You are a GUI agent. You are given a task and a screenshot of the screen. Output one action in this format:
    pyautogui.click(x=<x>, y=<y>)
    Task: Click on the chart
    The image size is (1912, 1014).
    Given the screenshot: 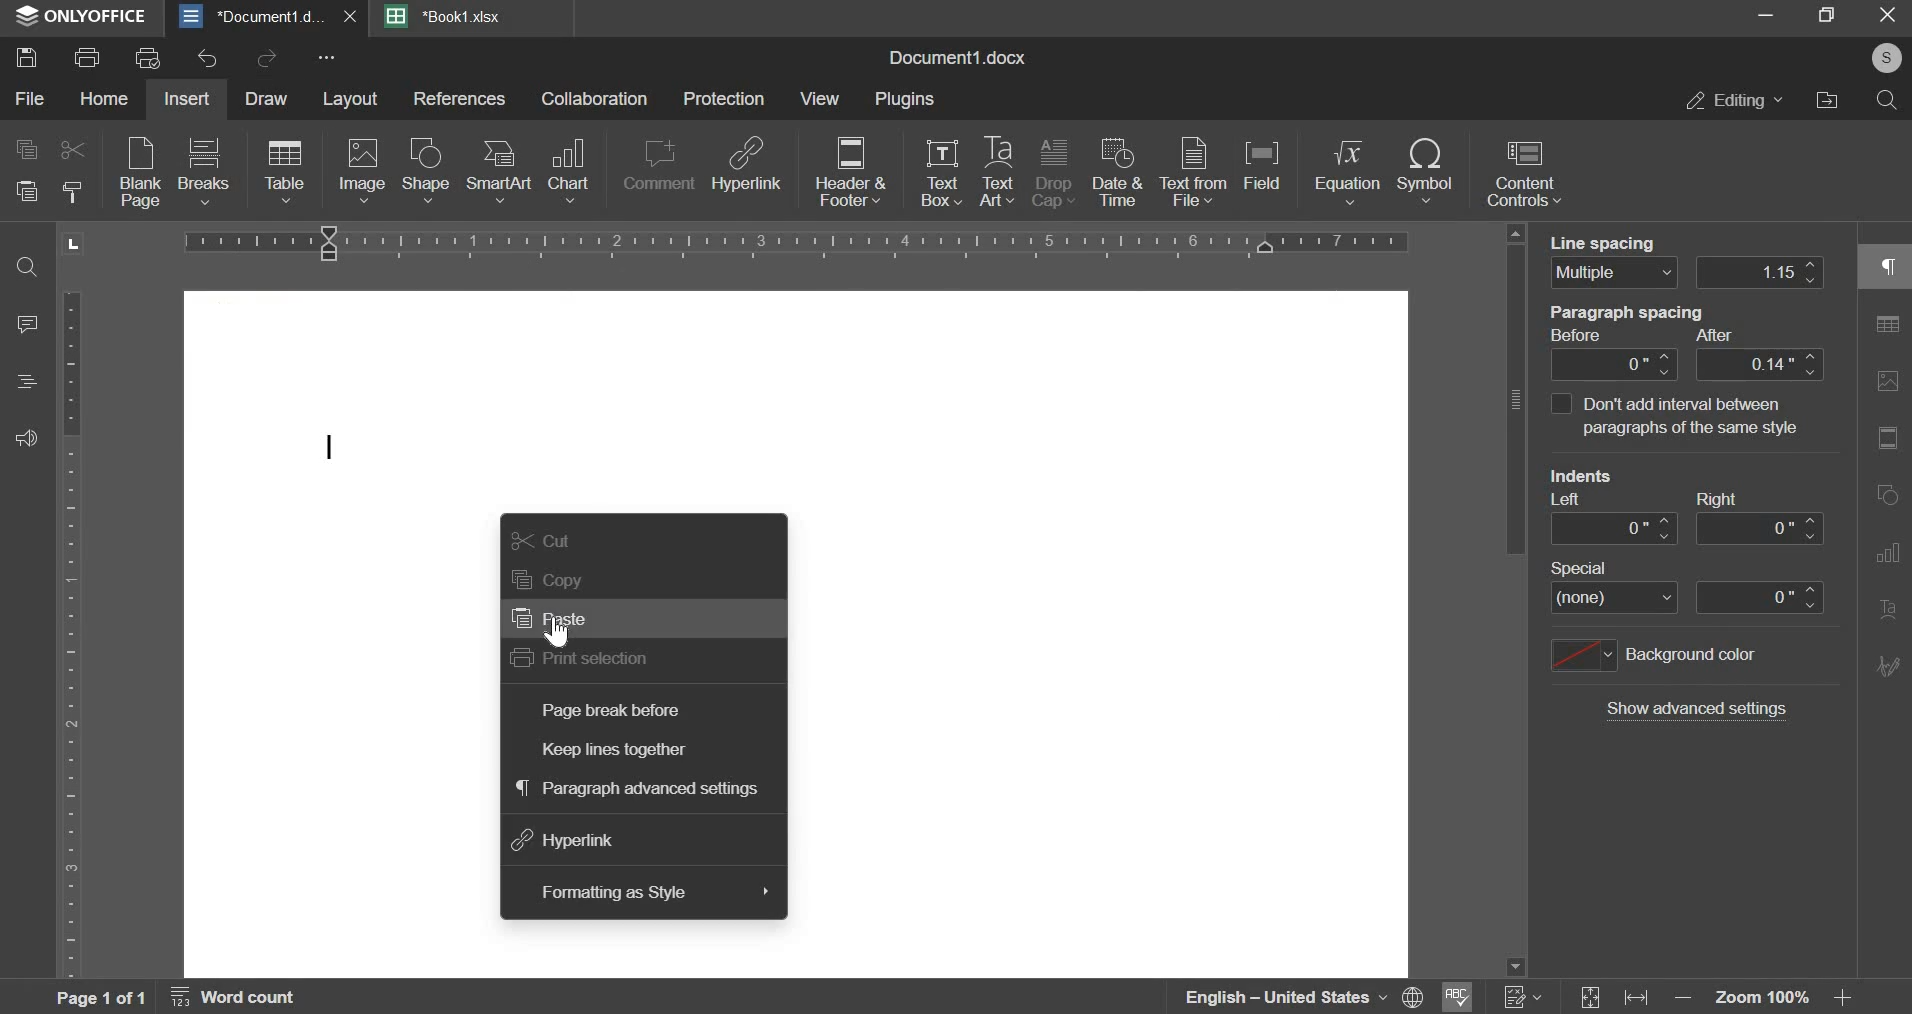 What is the action you would take?
    pyautogui.click(x=568, y=169)
    